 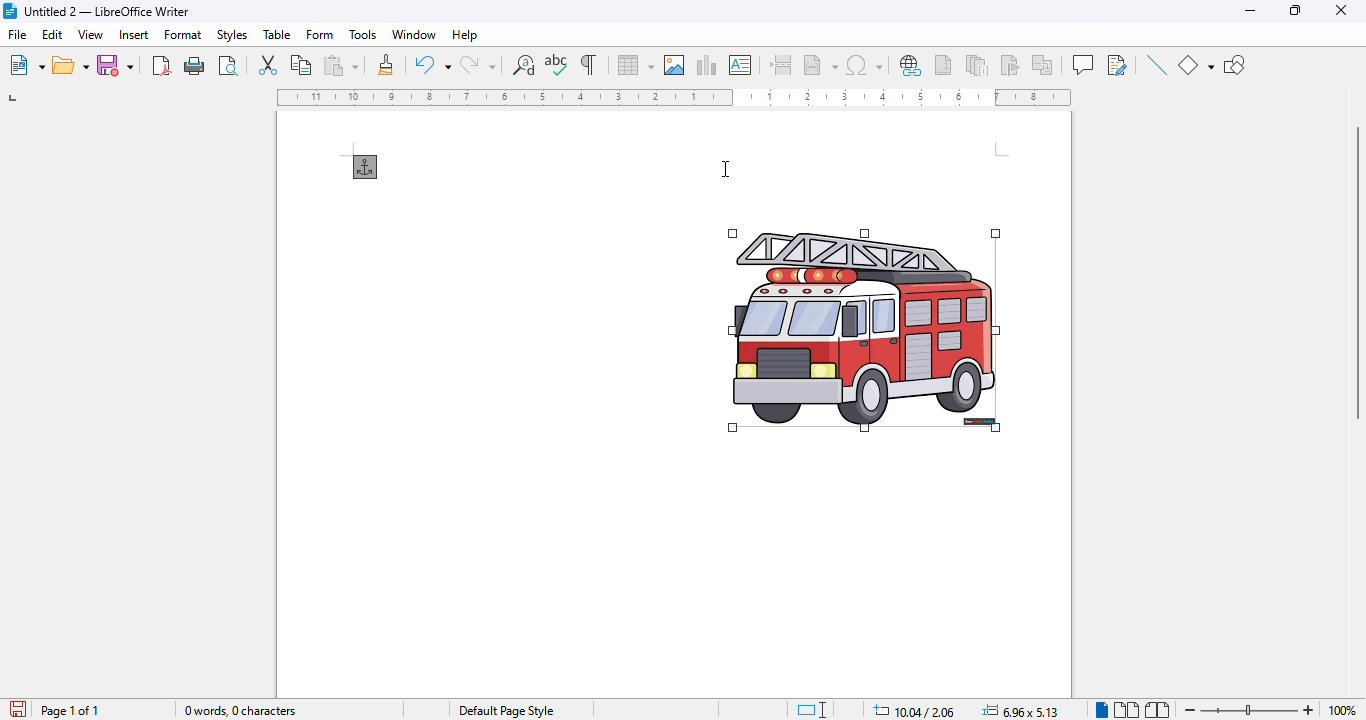 What do you see at coordinates (184, 34) in the screenshot?
I see `format` at bounding box center [184, 34].